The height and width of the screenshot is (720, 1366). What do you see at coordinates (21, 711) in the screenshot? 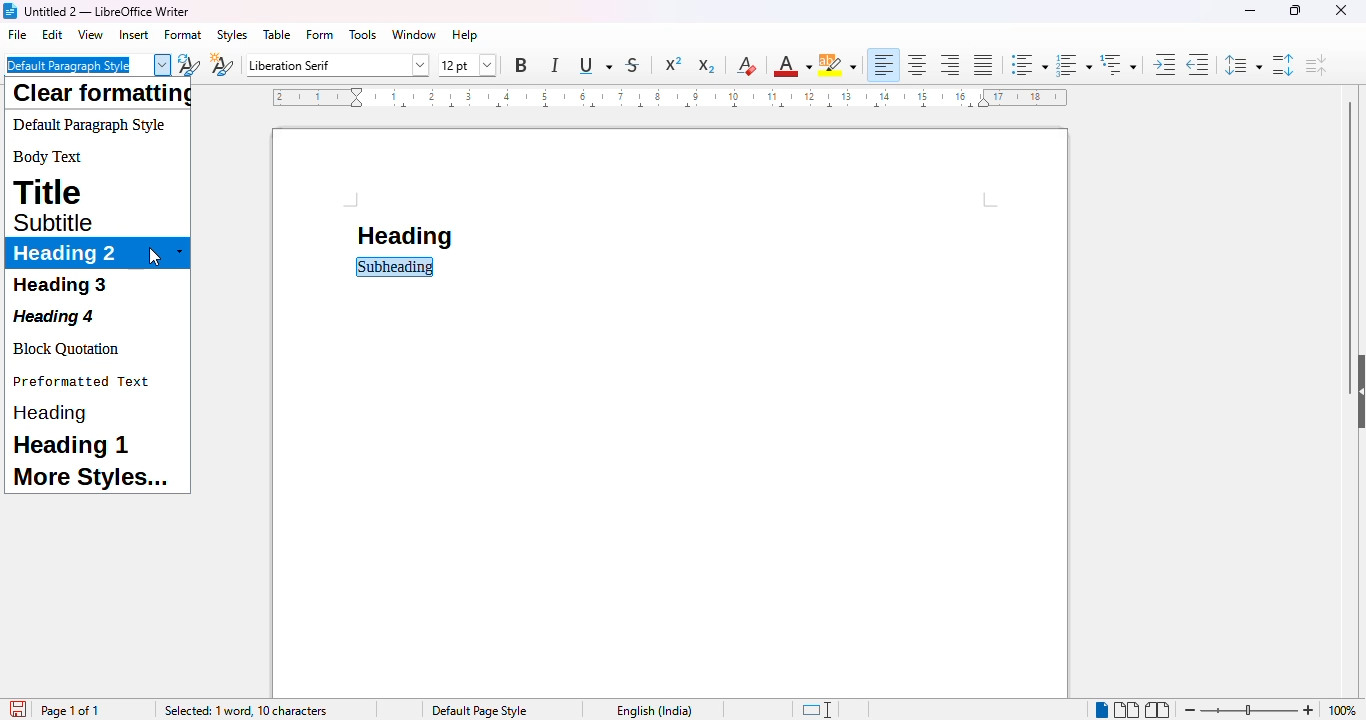
I see `click to save document` at bounding box center [21, 711].